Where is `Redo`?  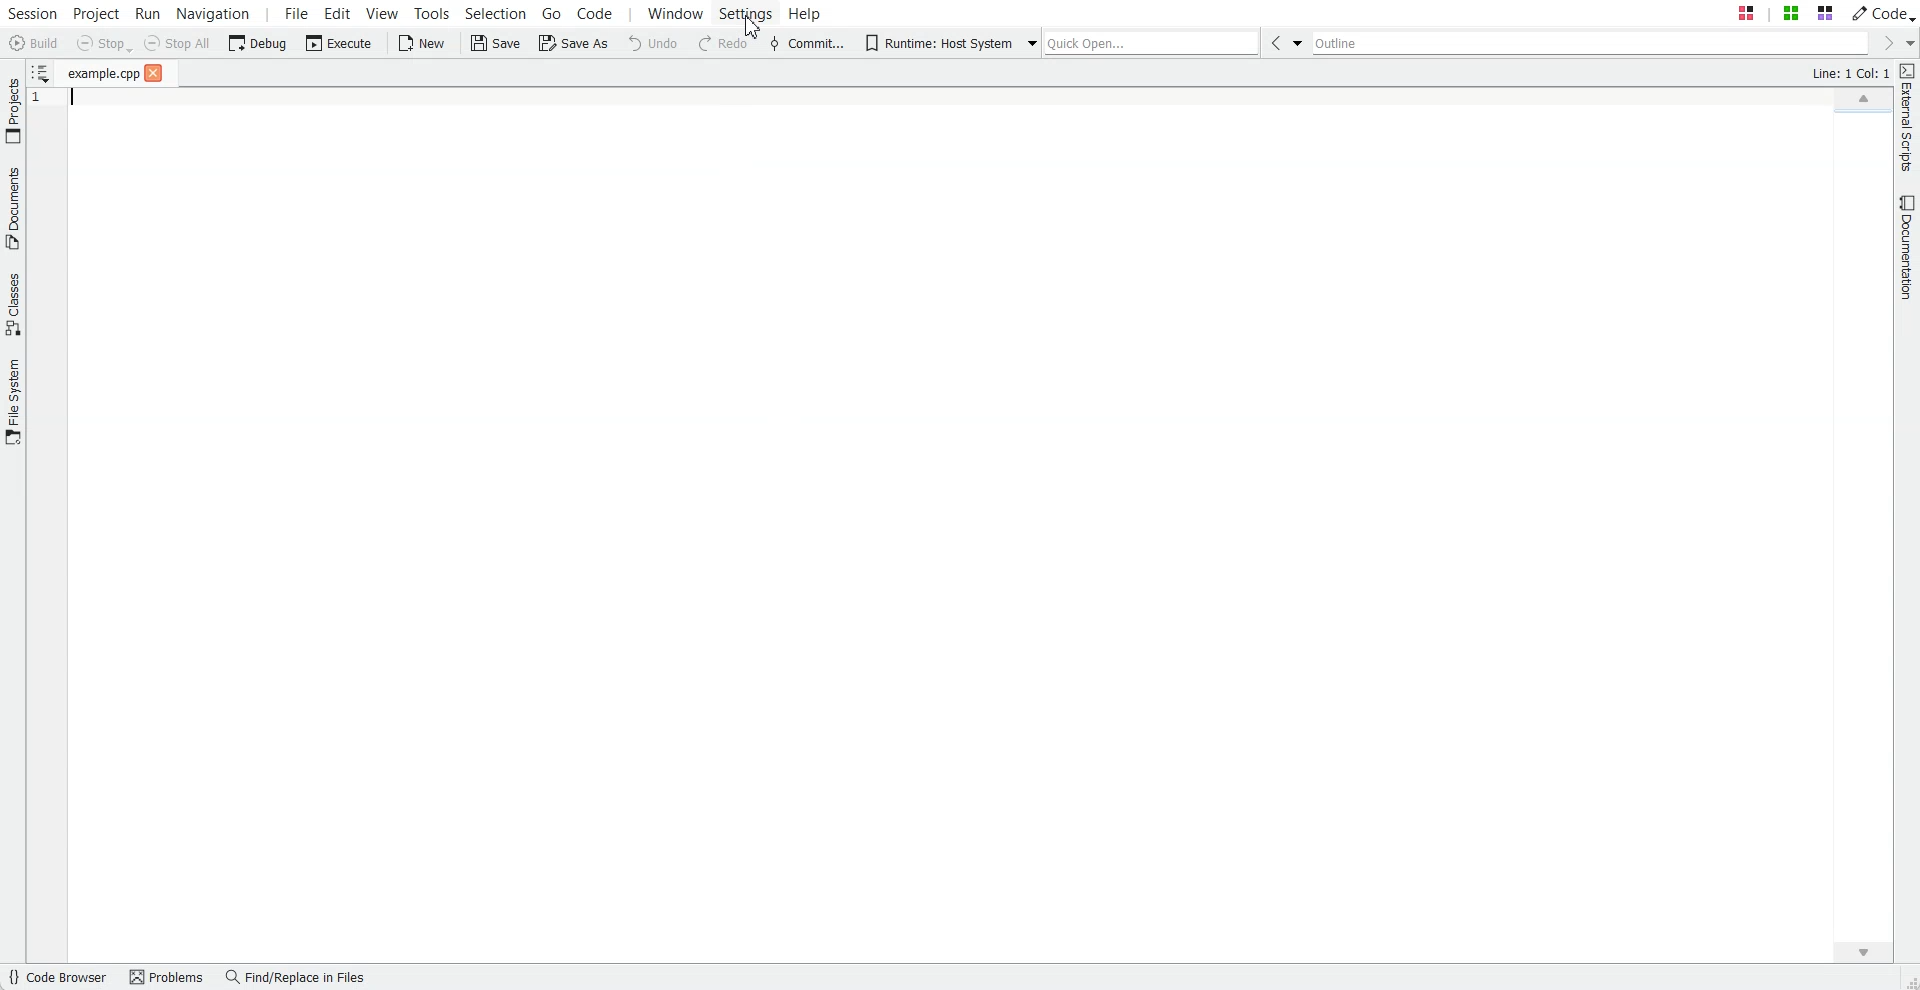 Redo is located at coordinates (724, 44).